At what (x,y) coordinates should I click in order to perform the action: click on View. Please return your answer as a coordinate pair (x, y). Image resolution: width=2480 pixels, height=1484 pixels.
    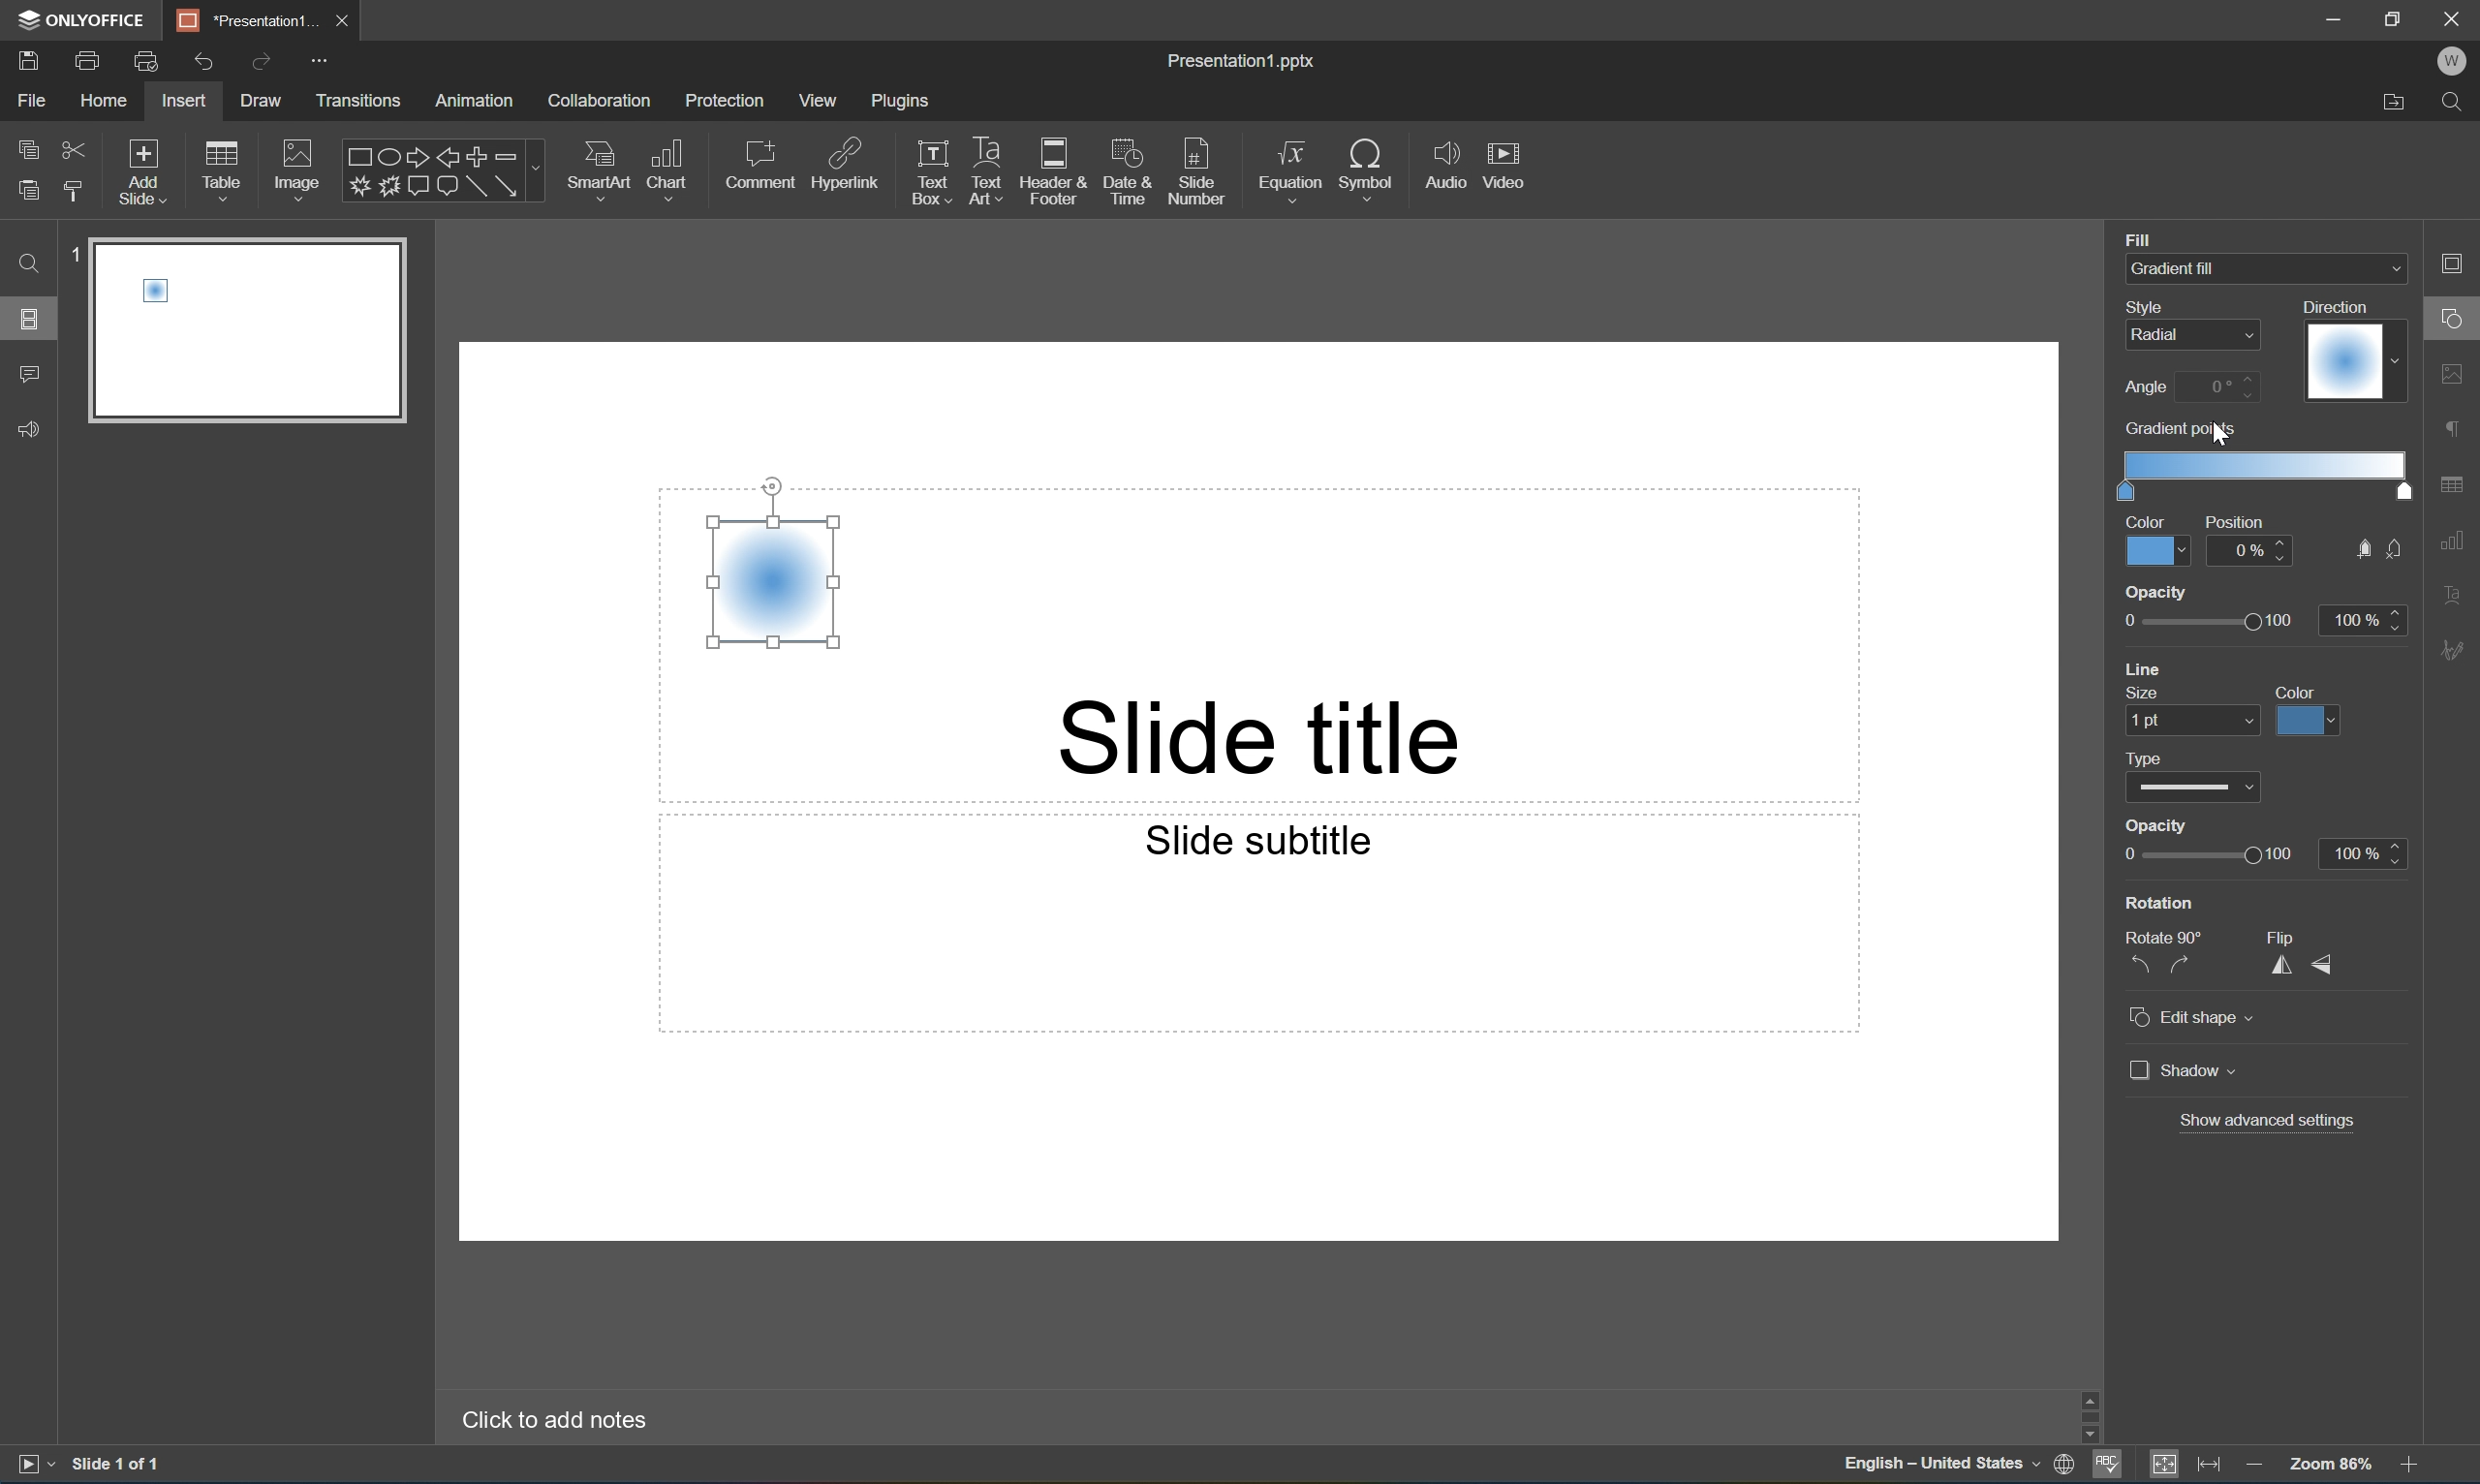
    Looking at the image, I should click on (819, 100).